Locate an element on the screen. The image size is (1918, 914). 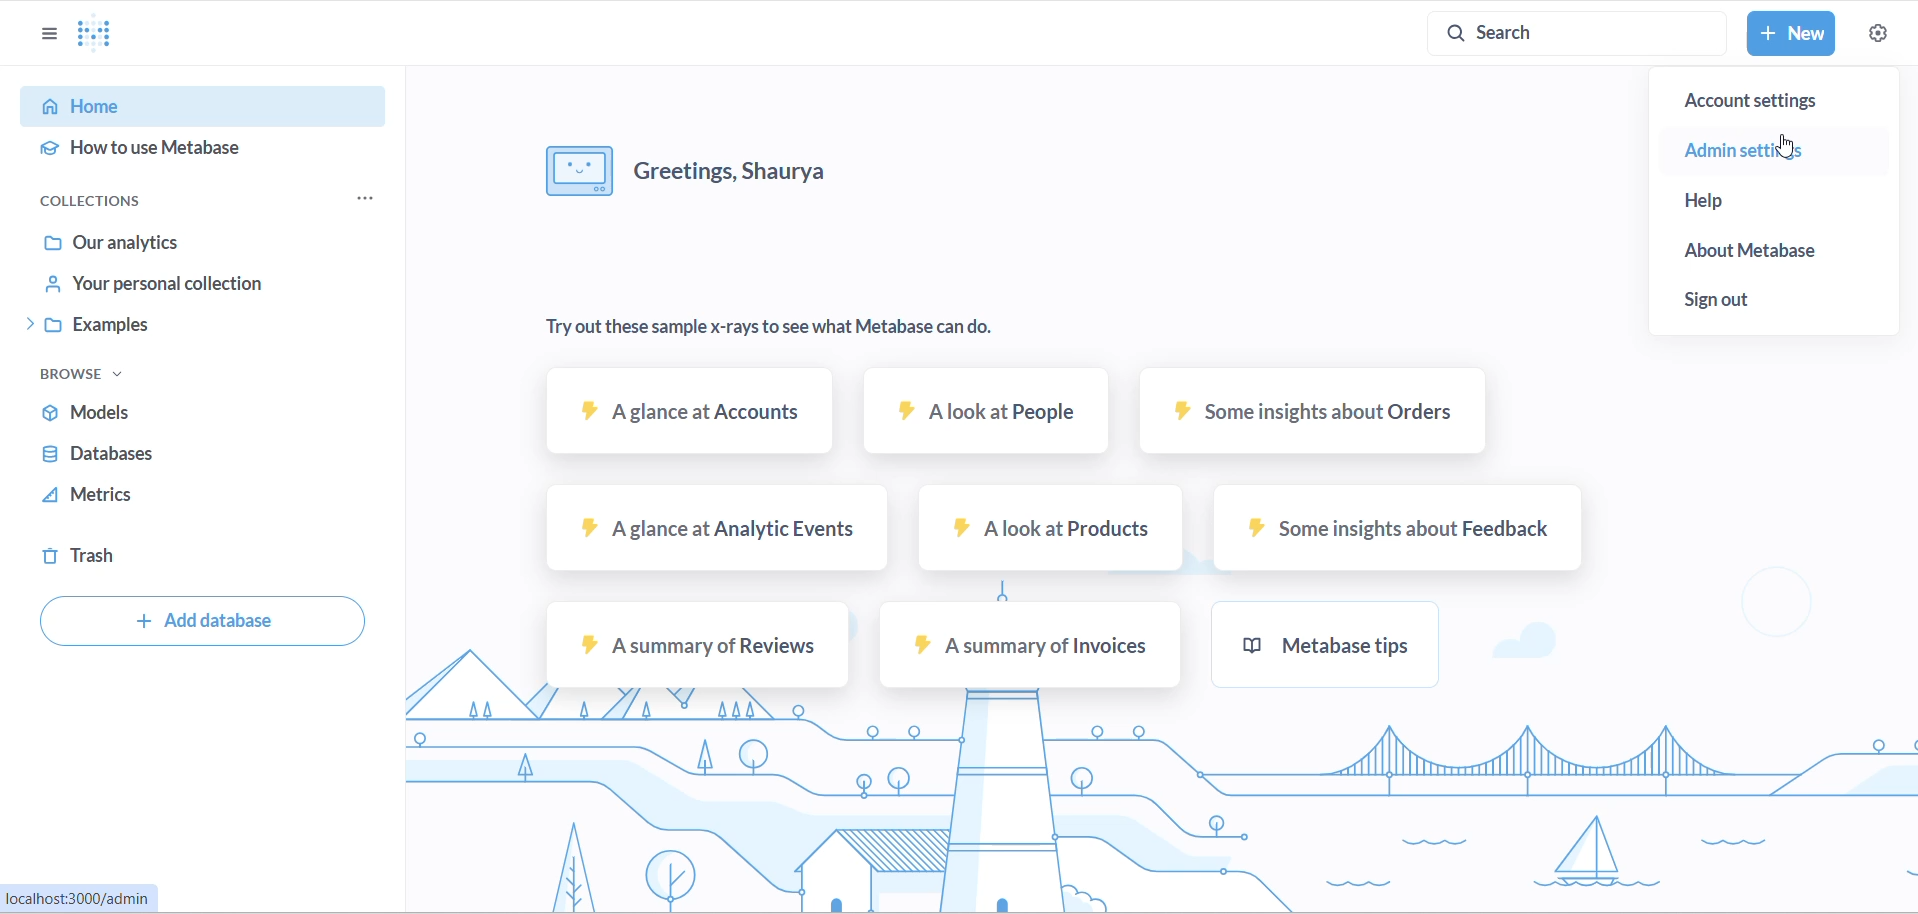
A summary of Reviews is located at coordinates (692, 646).